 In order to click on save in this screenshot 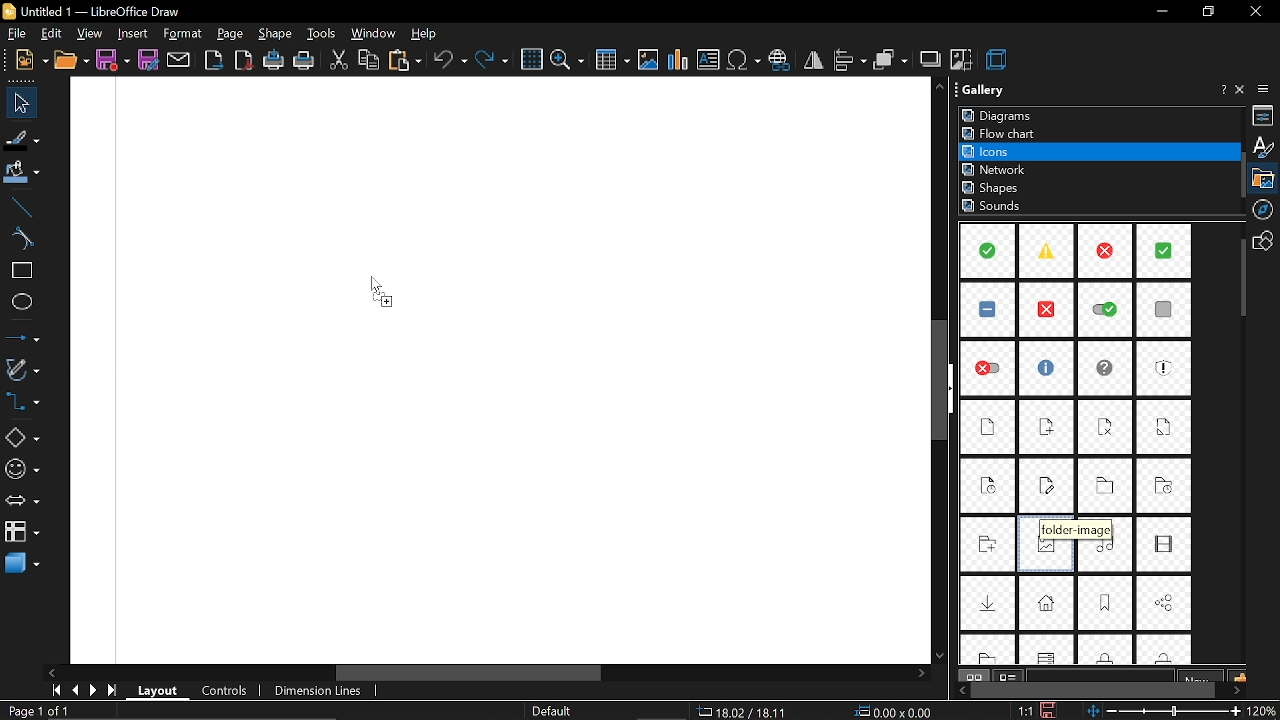, I will do `click(1049, 710)`.